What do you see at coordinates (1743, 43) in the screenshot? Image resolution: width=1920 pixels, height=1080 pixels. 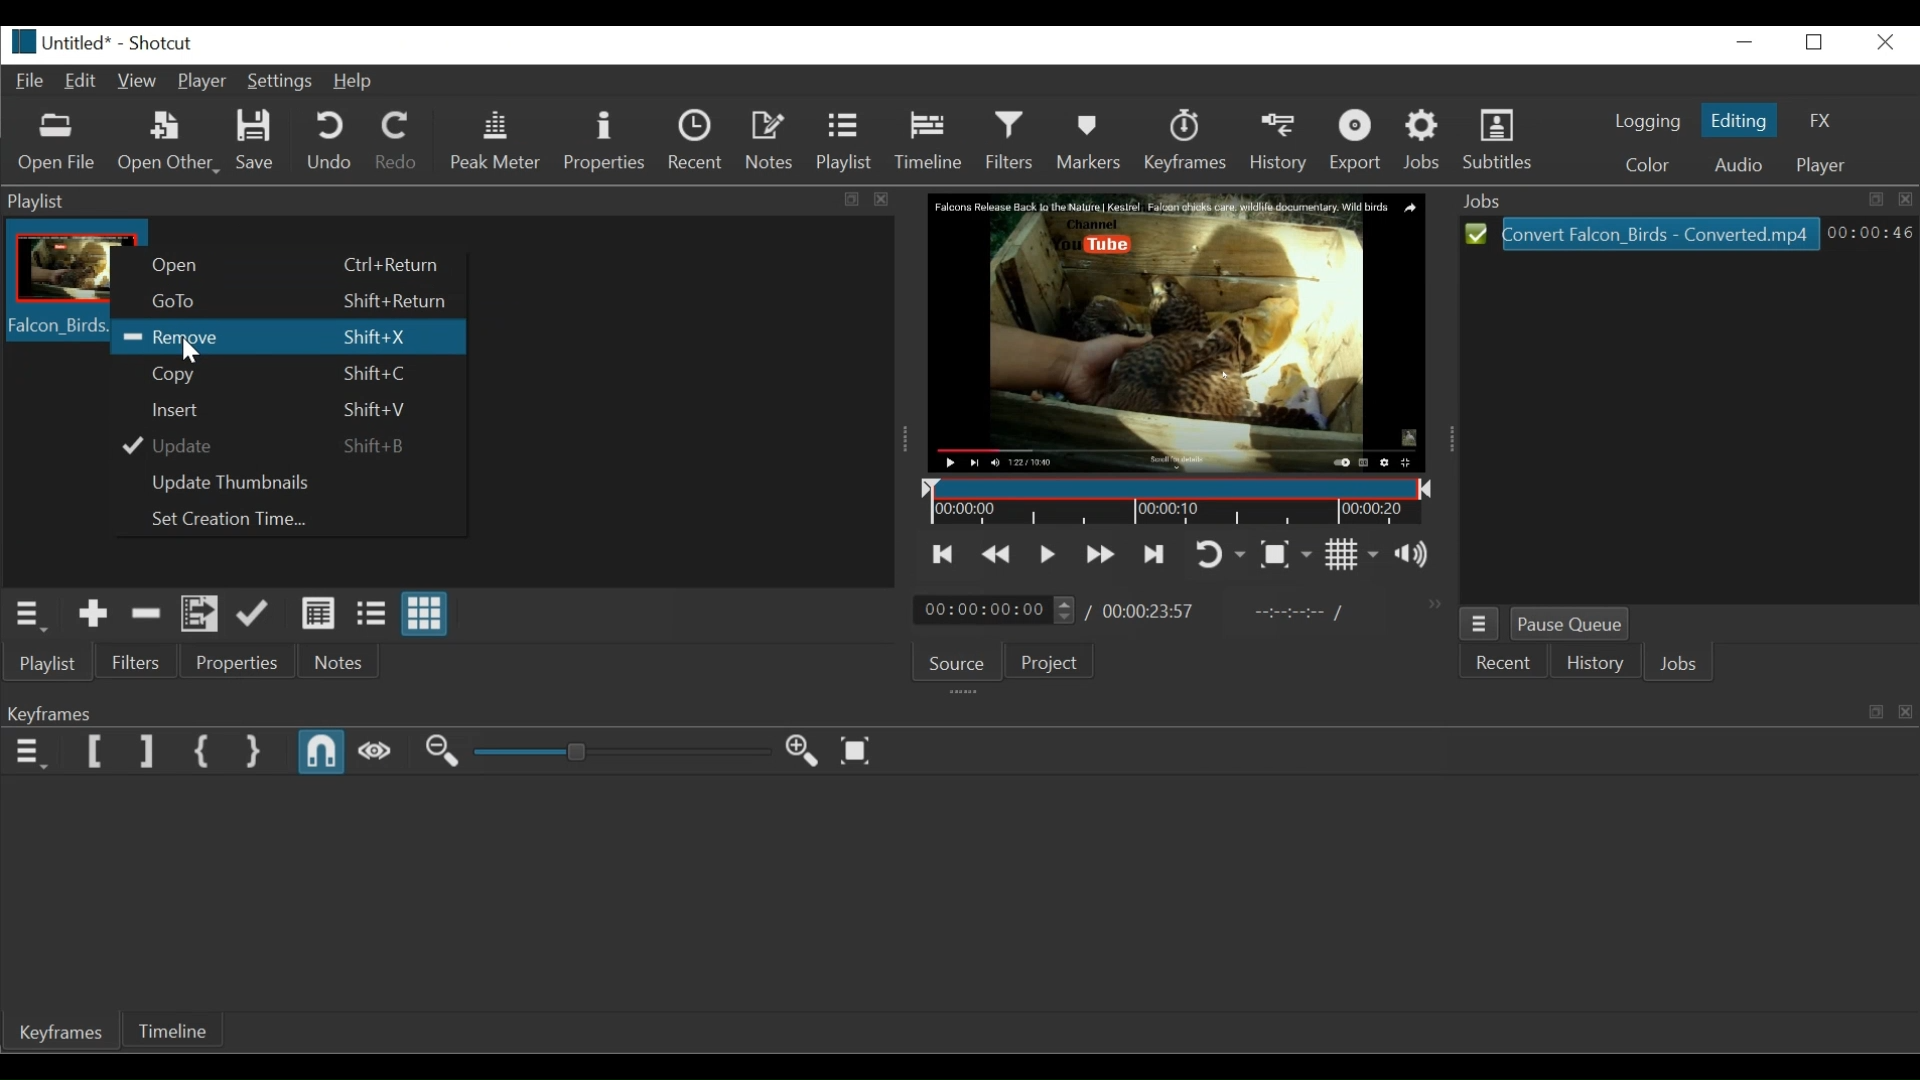 I see `minimize` at bounding box center [1743, 43].